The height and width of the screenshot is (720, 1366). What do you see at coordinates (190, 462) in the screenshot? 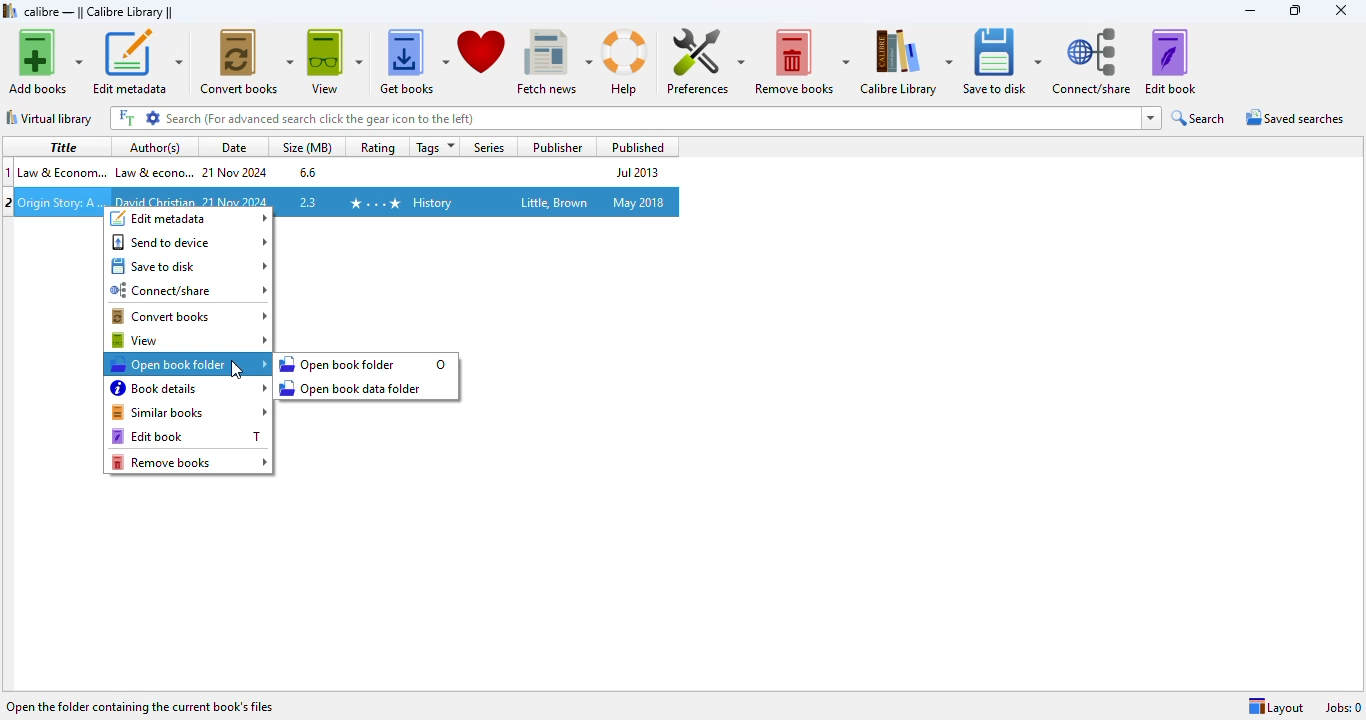
I see `remove books` at bounding box center [190, 462].